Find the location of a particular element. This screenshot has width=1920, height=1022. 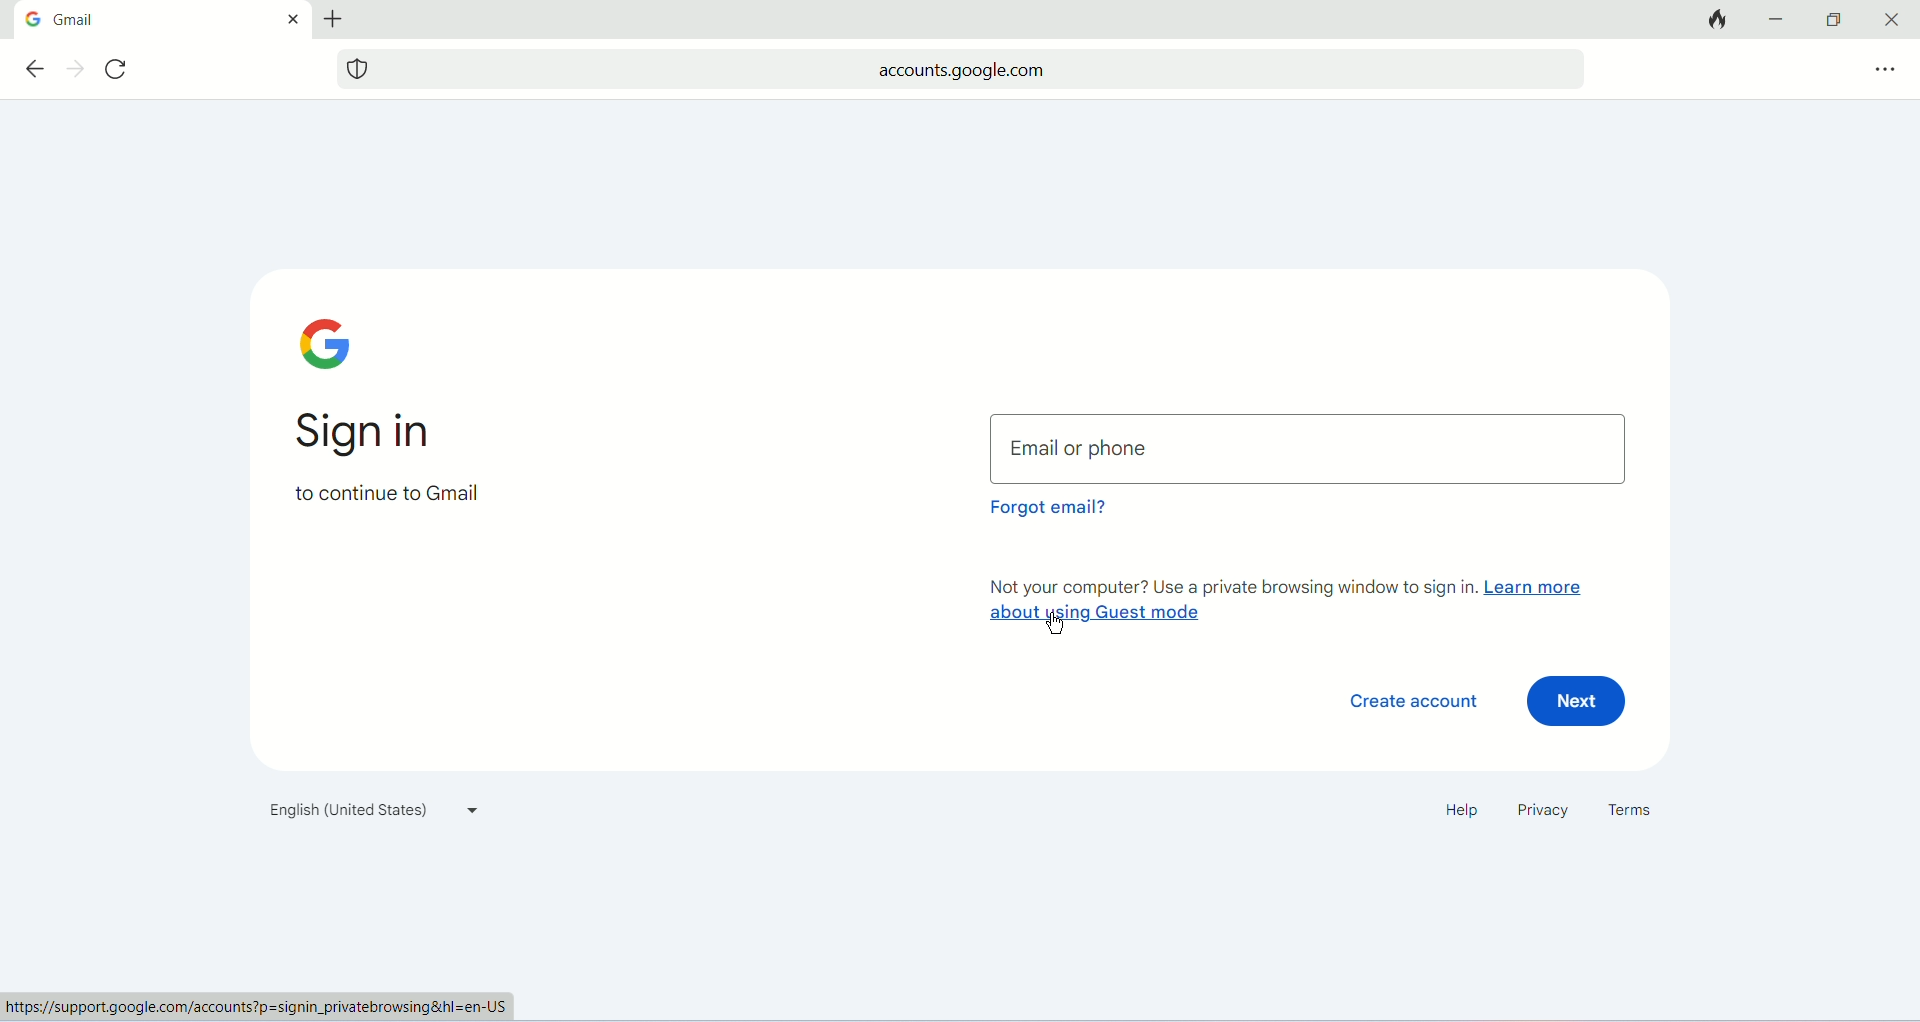

website tracking logo is located at coordinates (358, 68).